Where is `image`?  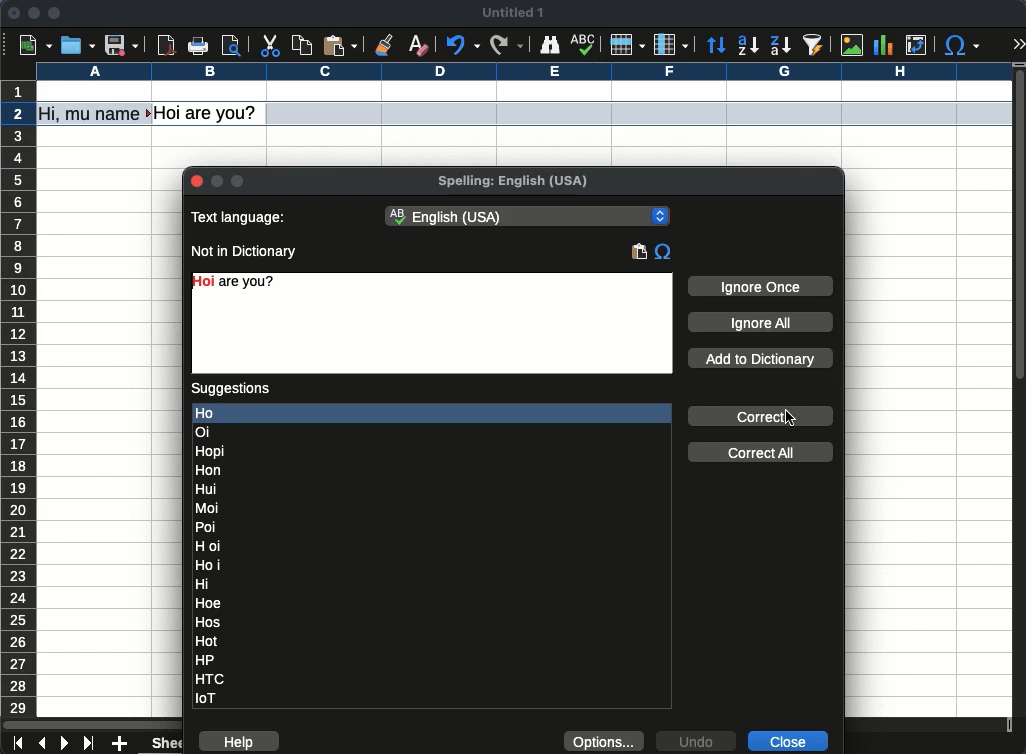 image is located at coordinates (855, 46).